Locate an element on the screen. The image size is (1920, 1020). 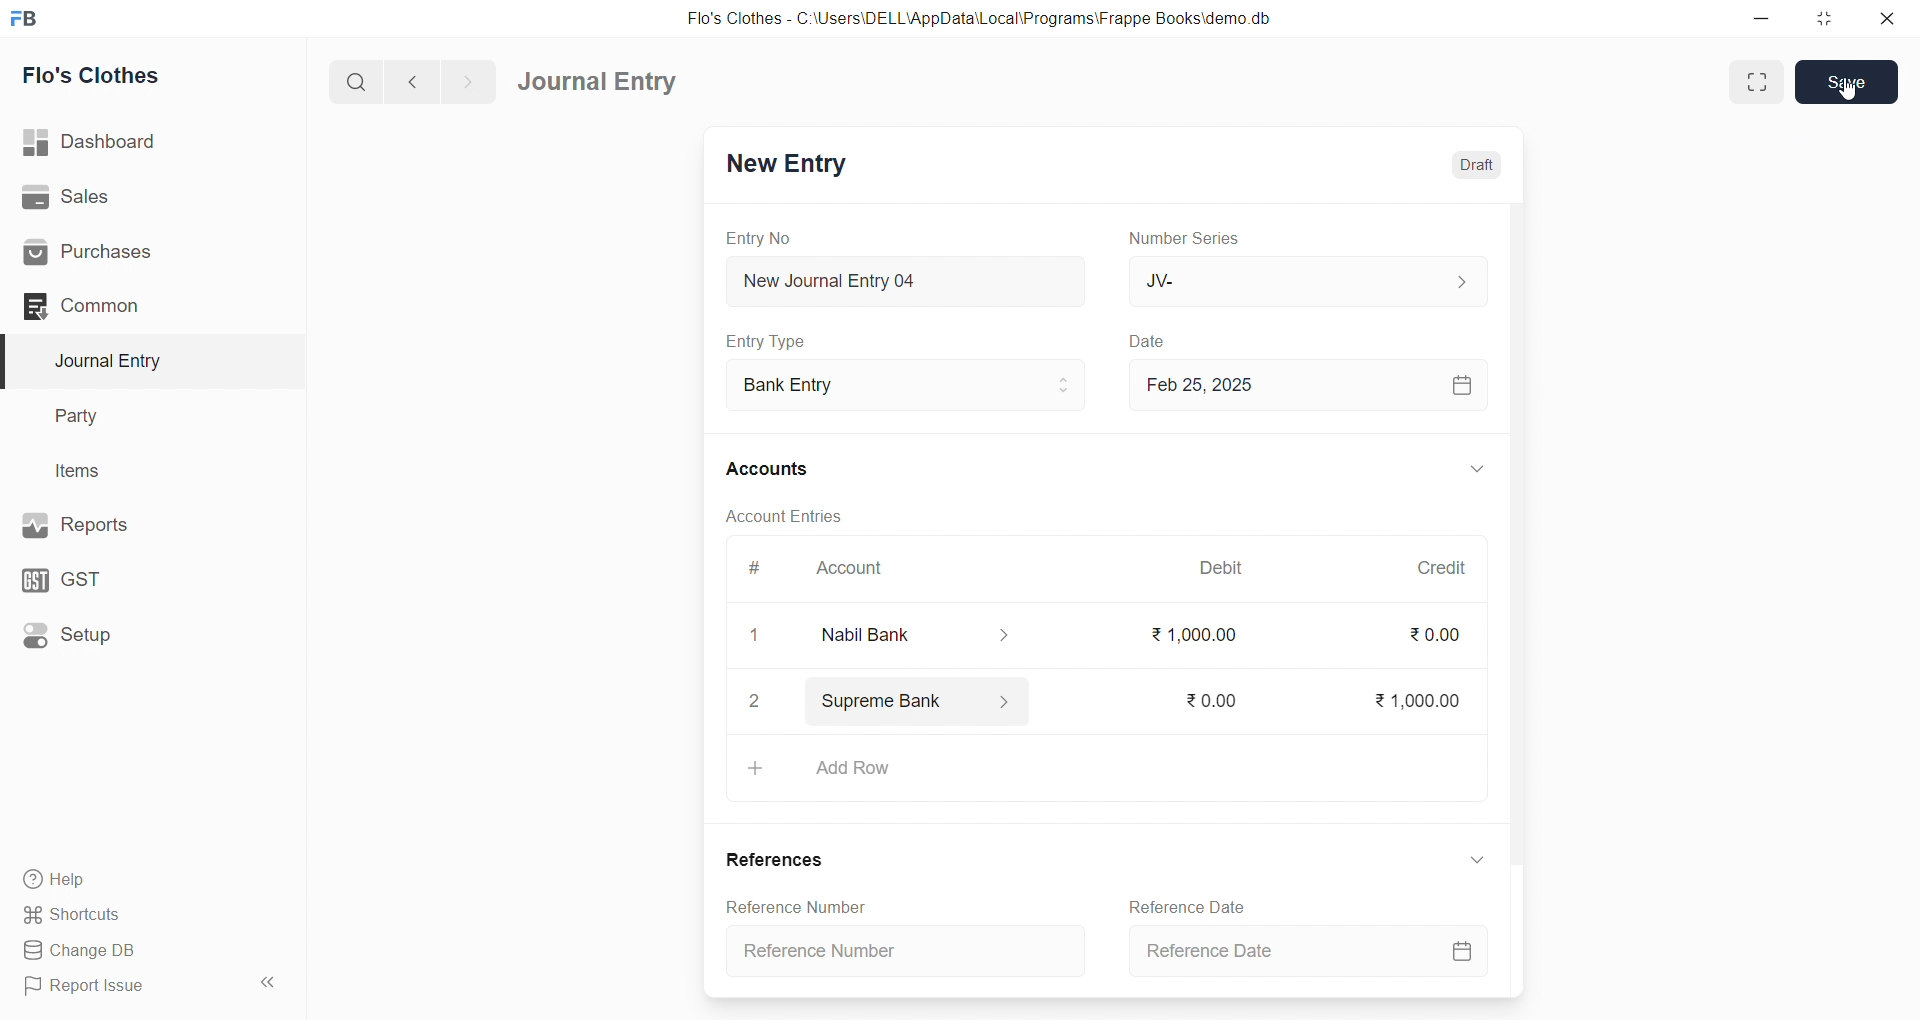
Purchases is located at coordinates (143, 253).